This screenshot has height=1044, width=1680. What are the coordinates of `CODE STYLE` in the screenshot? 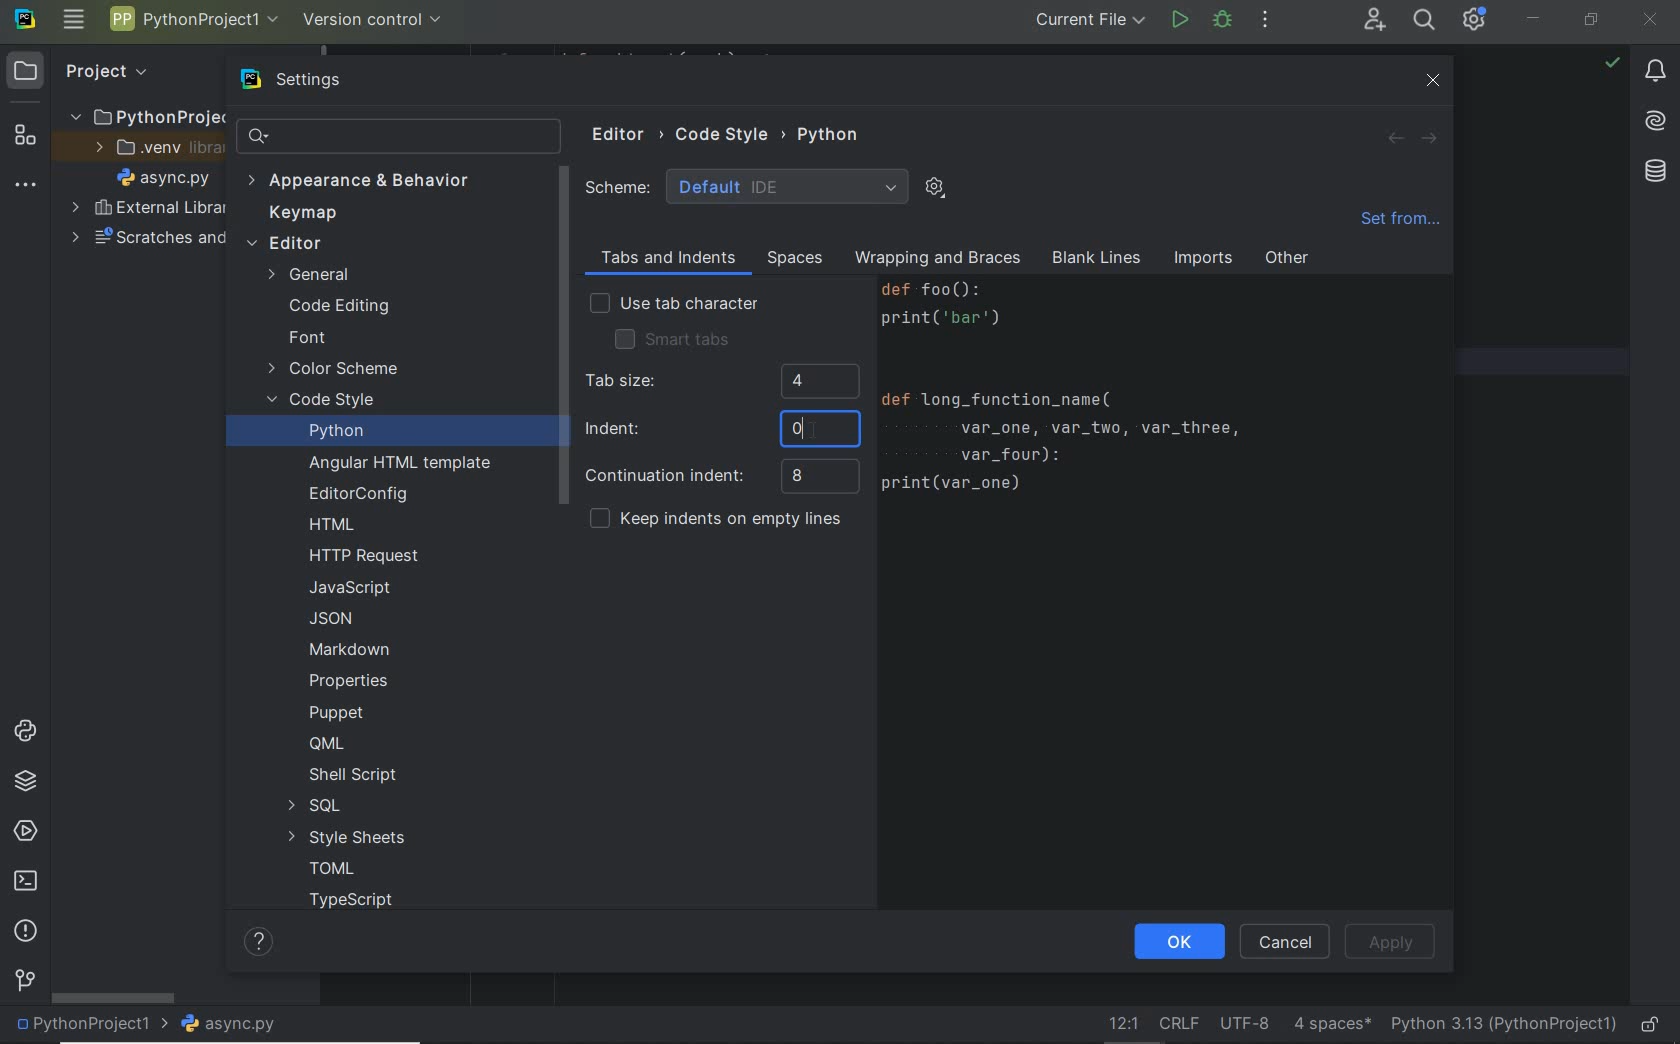 It's located at (733, 132).